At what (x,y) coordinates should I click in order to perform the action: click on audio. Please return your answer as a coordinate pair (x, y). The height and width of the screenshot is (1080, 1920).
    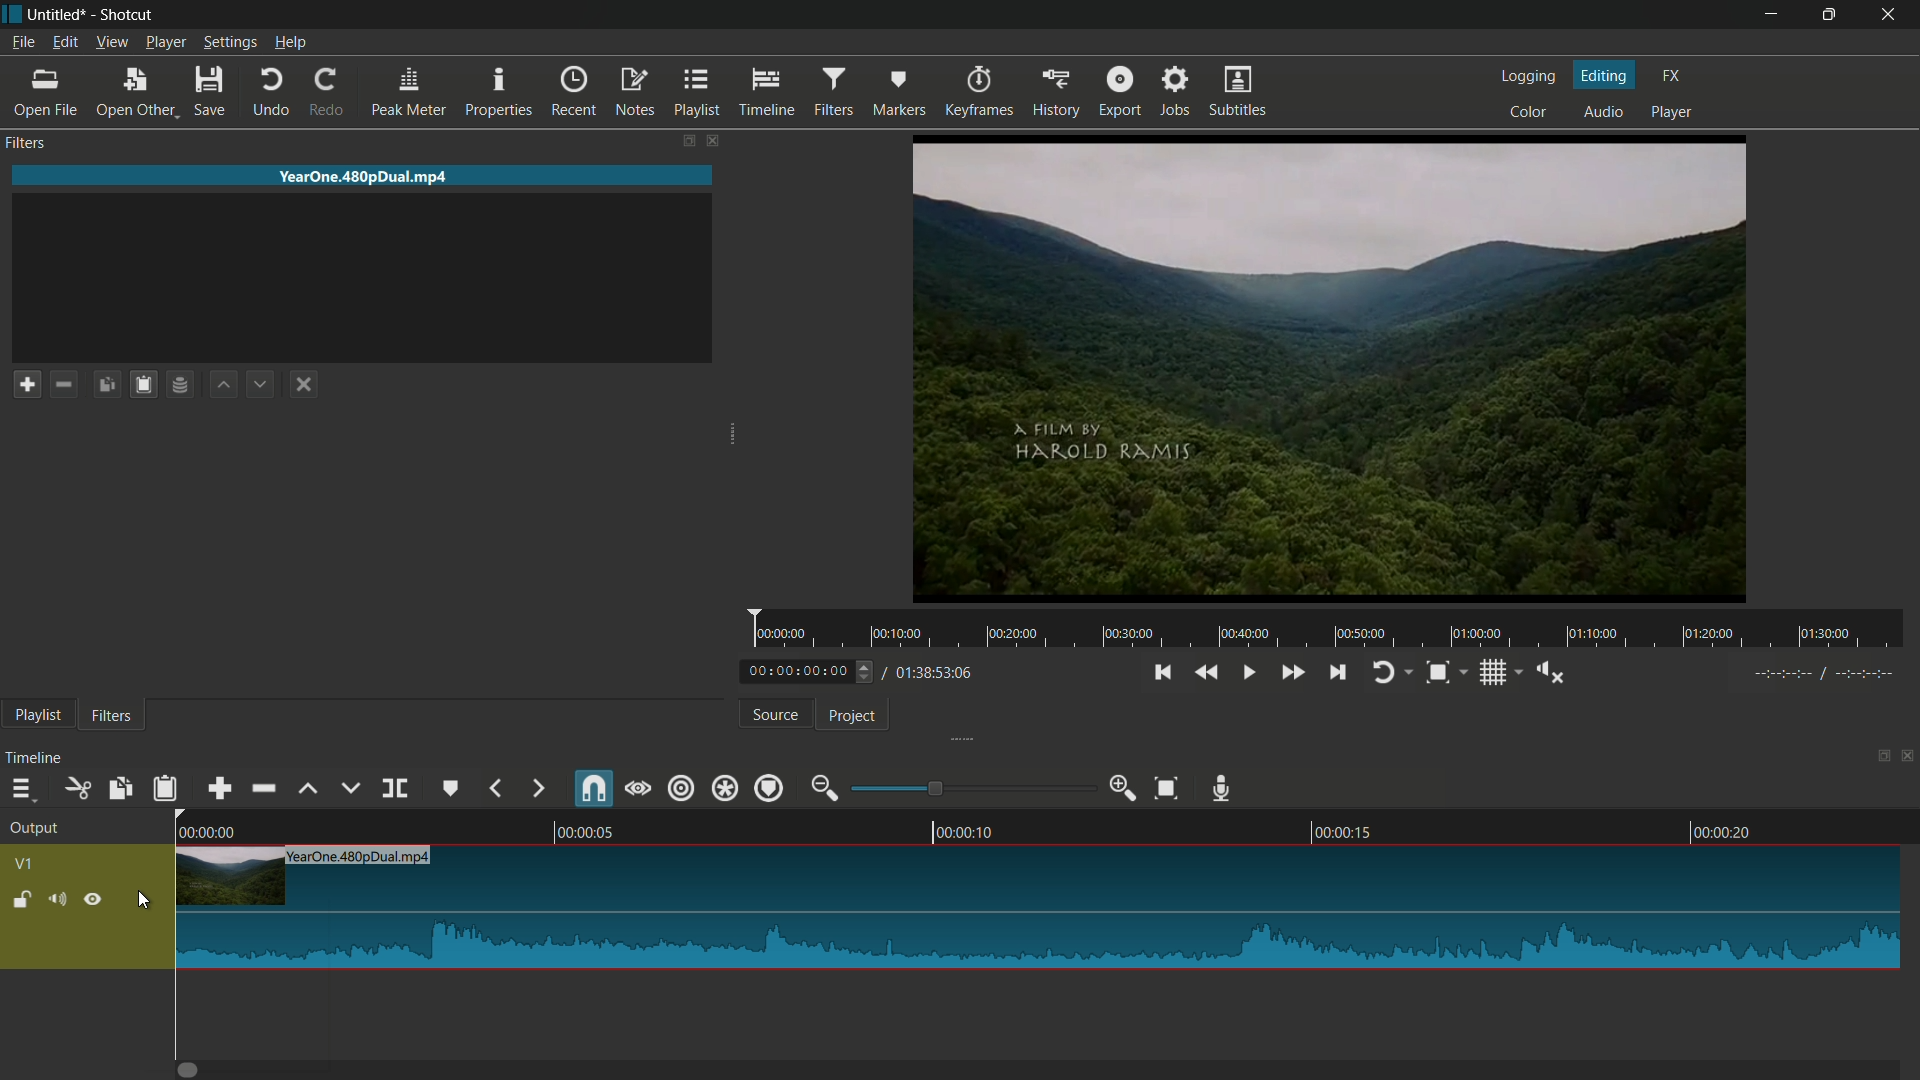
    Looking at the image, I should click on (1603, 111).